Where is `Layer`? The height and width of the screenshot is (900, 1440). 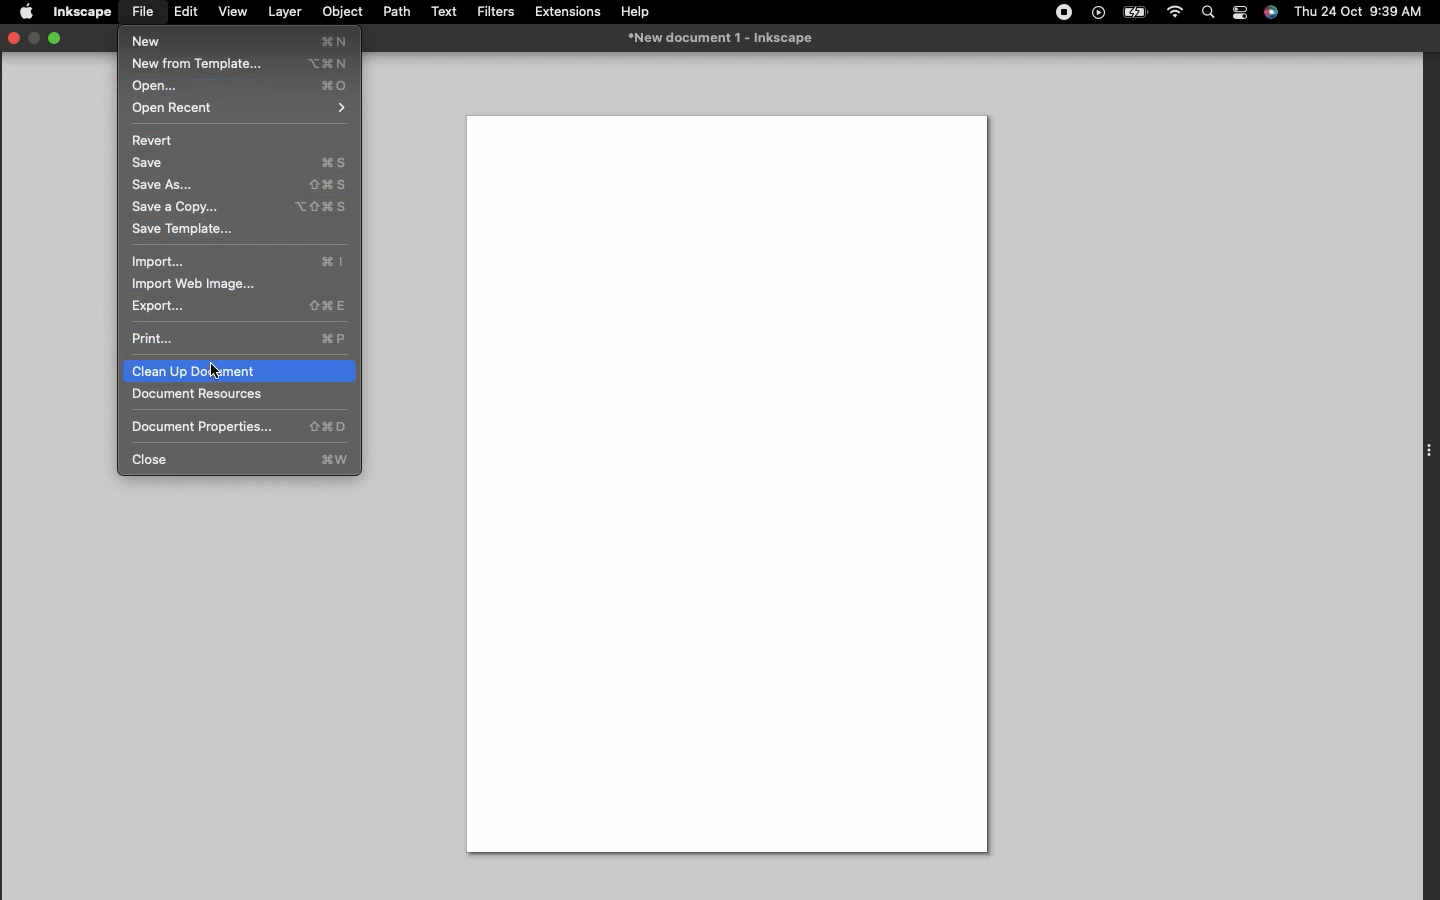
Layer is located at coordinates (287, 11).